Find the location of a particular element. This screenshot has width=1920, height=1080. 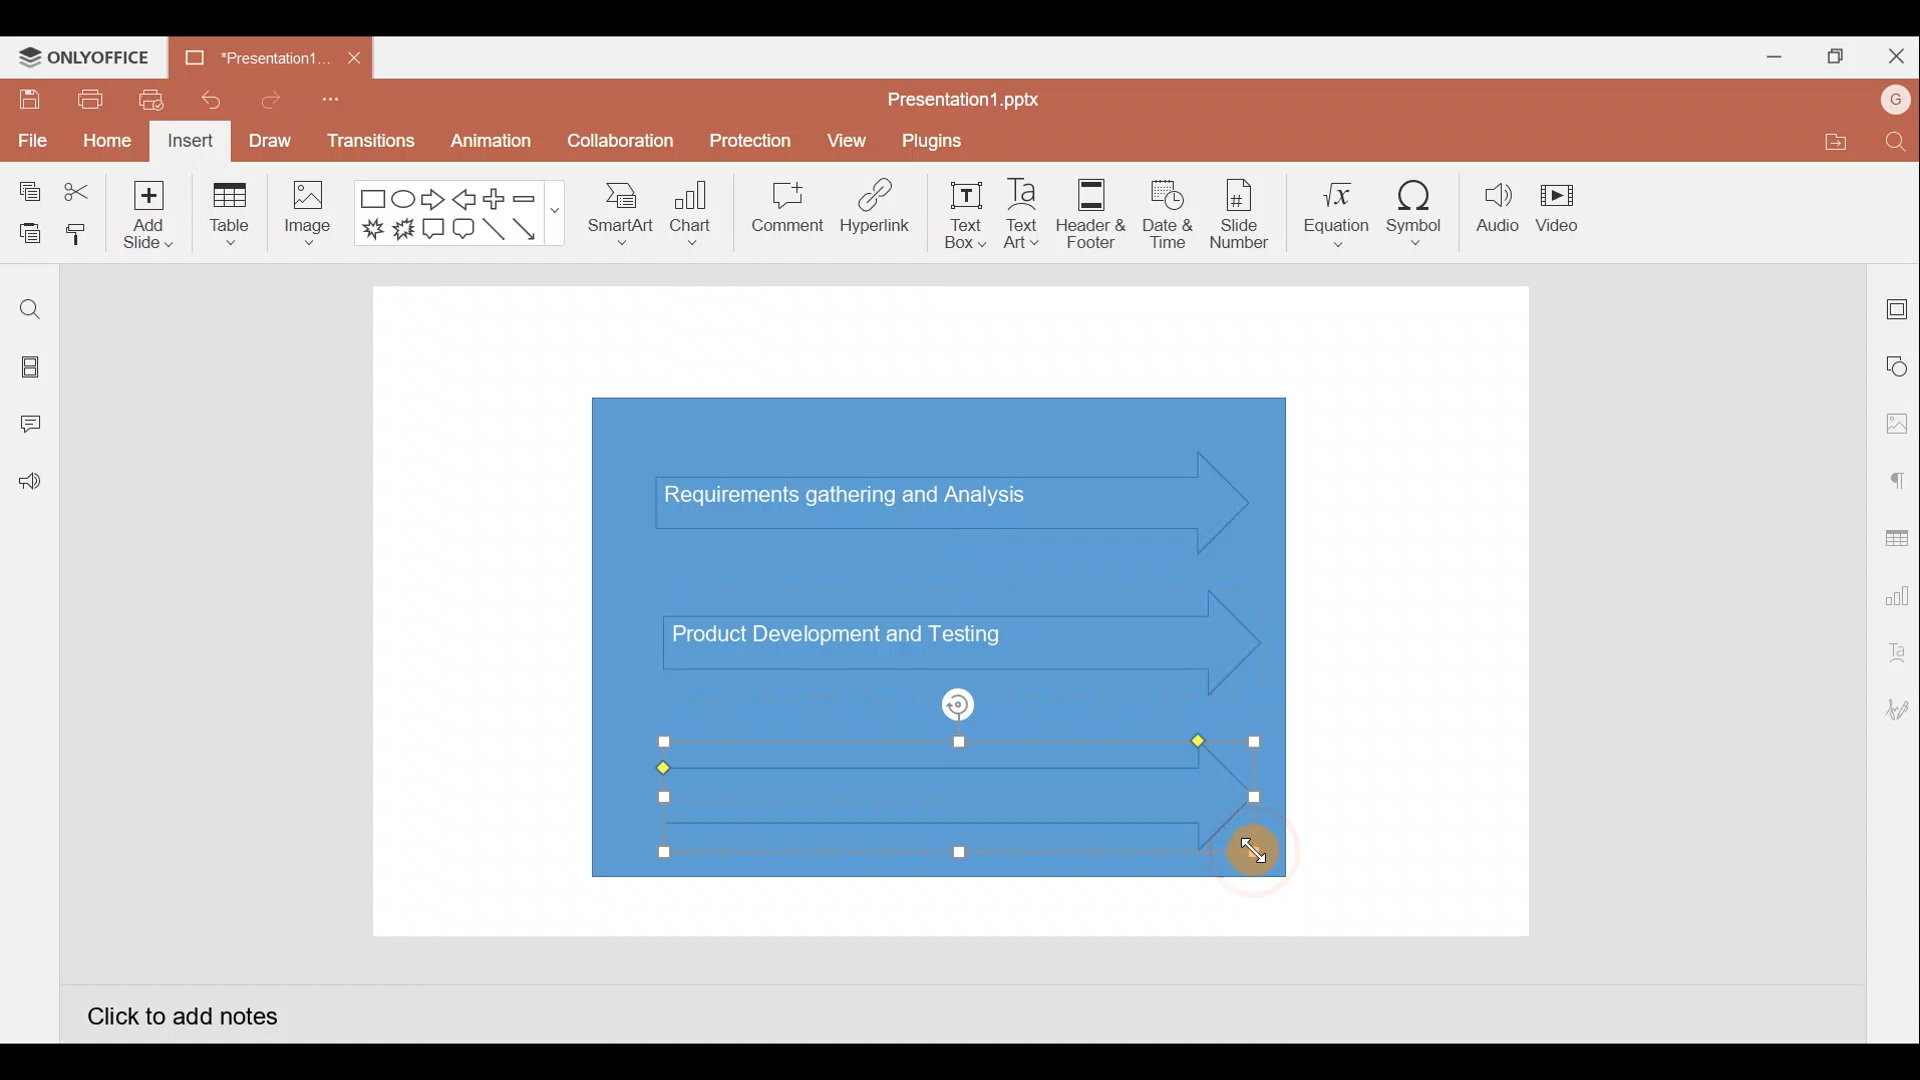

Text Art is located at coordinates (1030, 209).